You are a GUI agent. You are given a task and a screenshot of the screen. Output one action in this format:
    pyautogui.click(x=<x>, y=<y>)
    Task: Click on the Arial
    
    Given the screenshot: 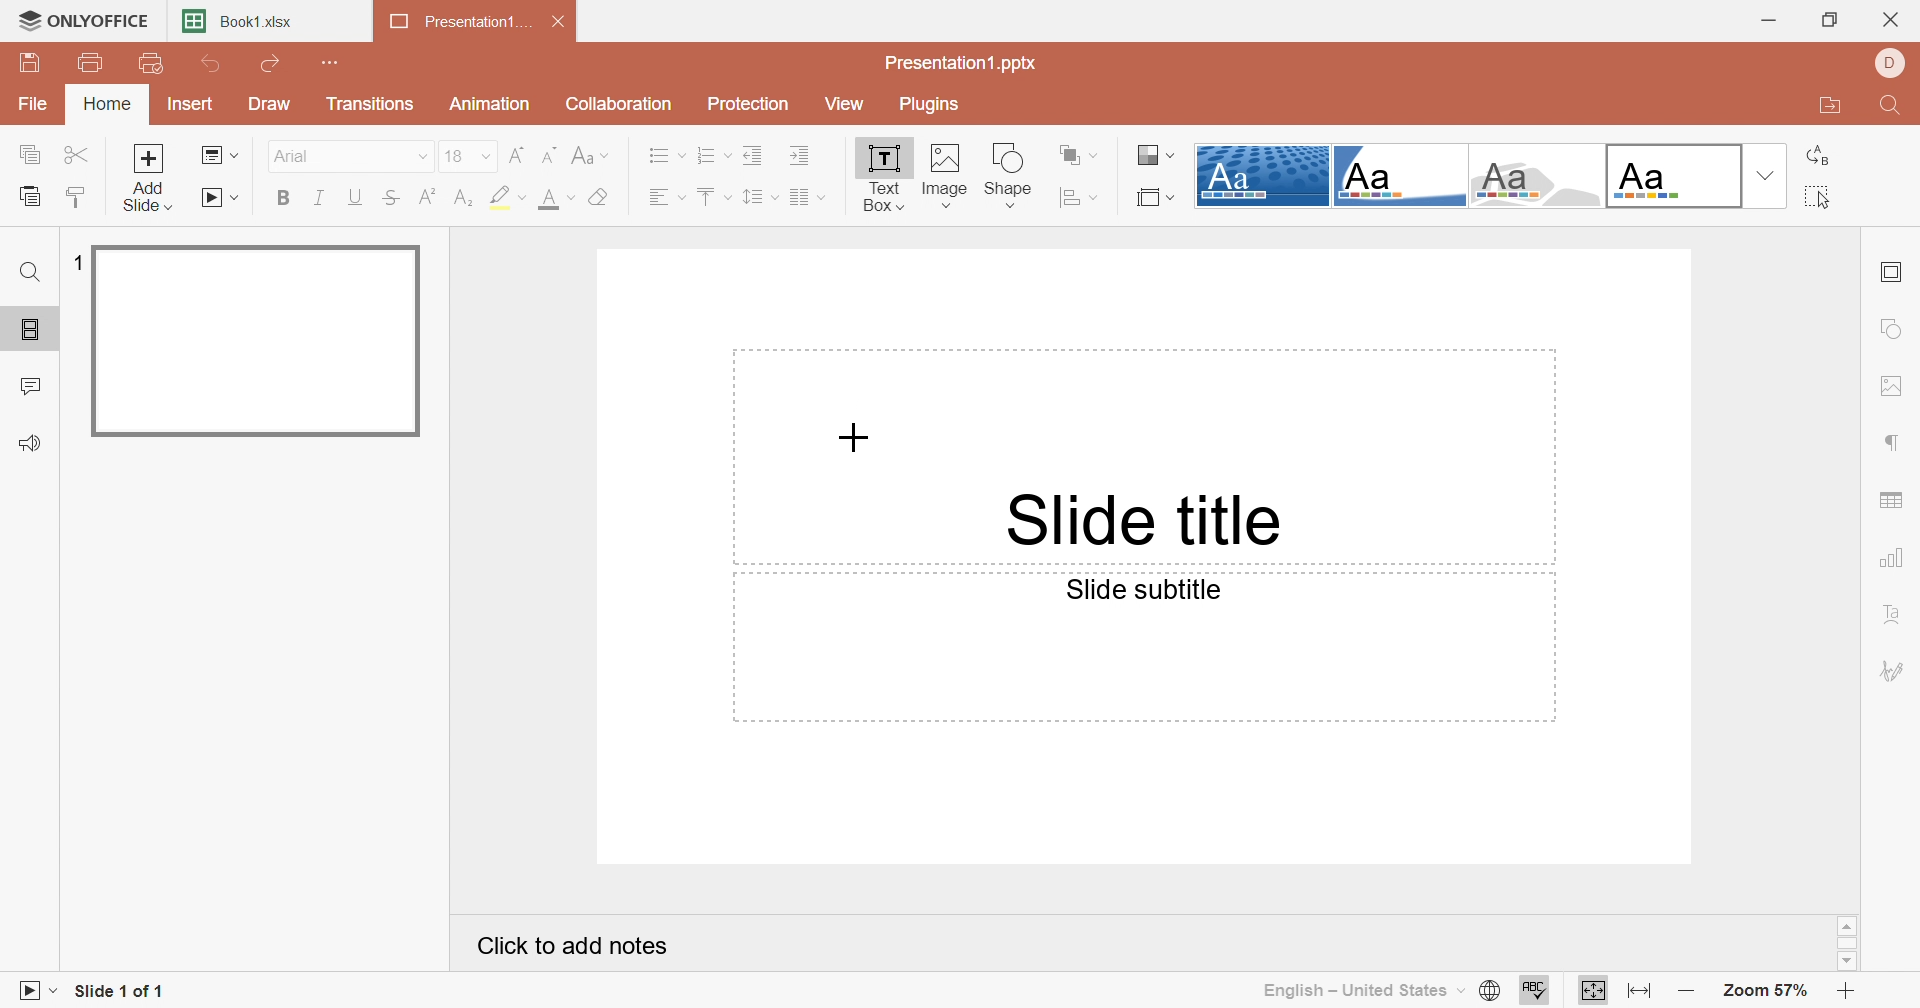 What is the action you would take?
    pyautogui.click(x=346, y=155)
    